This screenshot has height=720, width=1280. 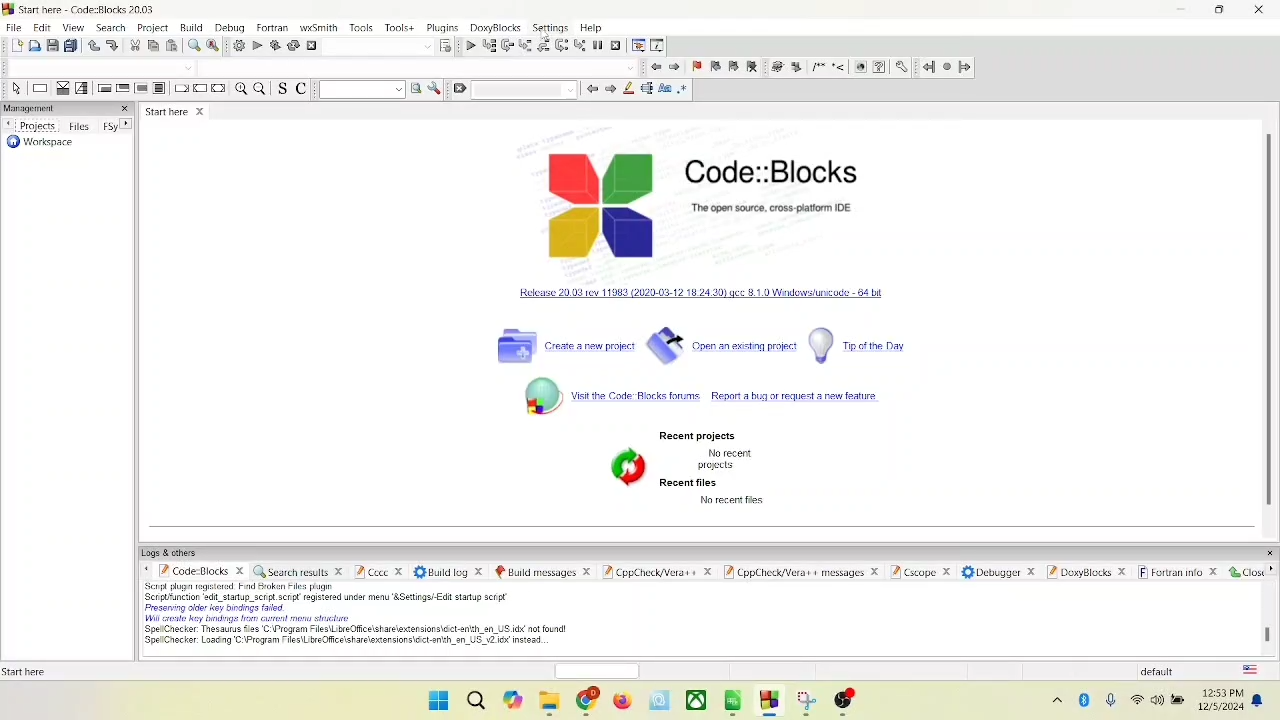 What do you see at coordinates (736, 704) in the screenshot?
I see `apps` at bounding box center [736, 704].